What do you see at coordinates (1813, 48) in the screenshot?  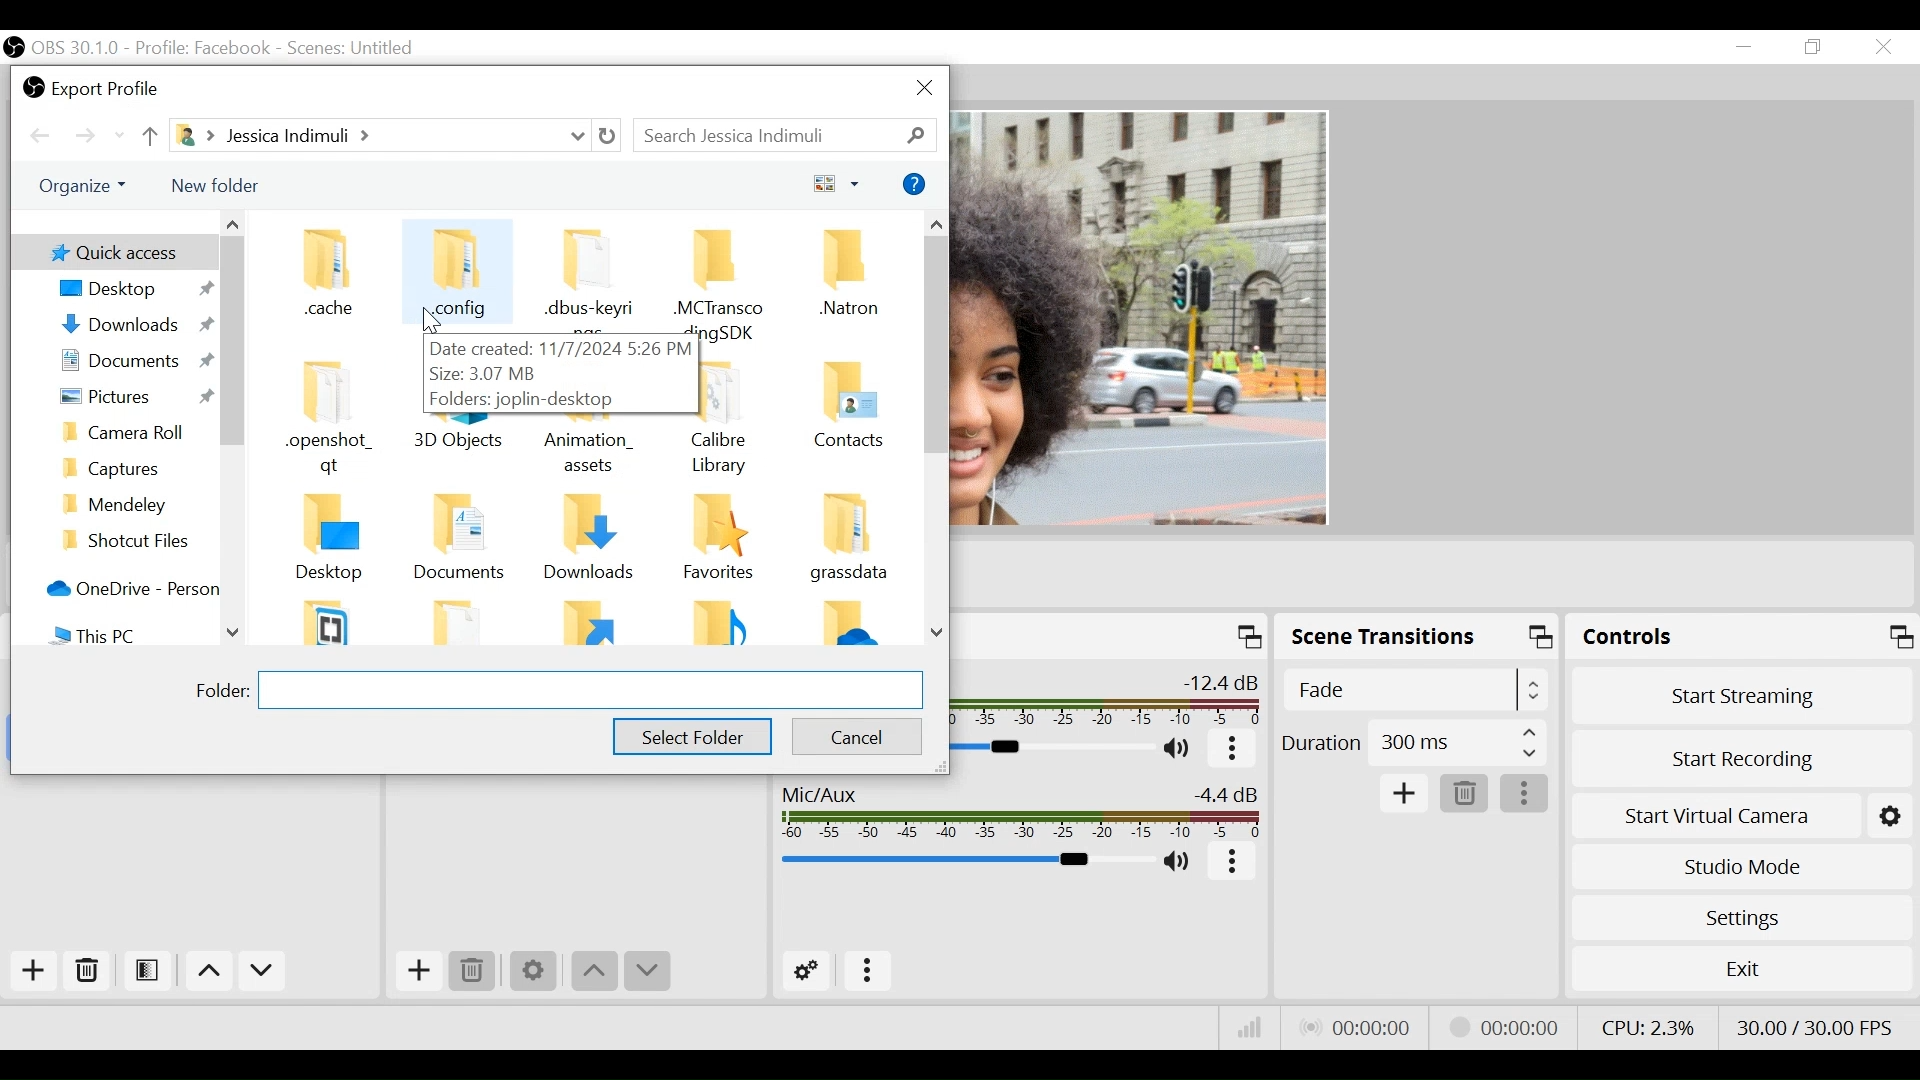 I see `Restore` at bounding box center [1813, 48].